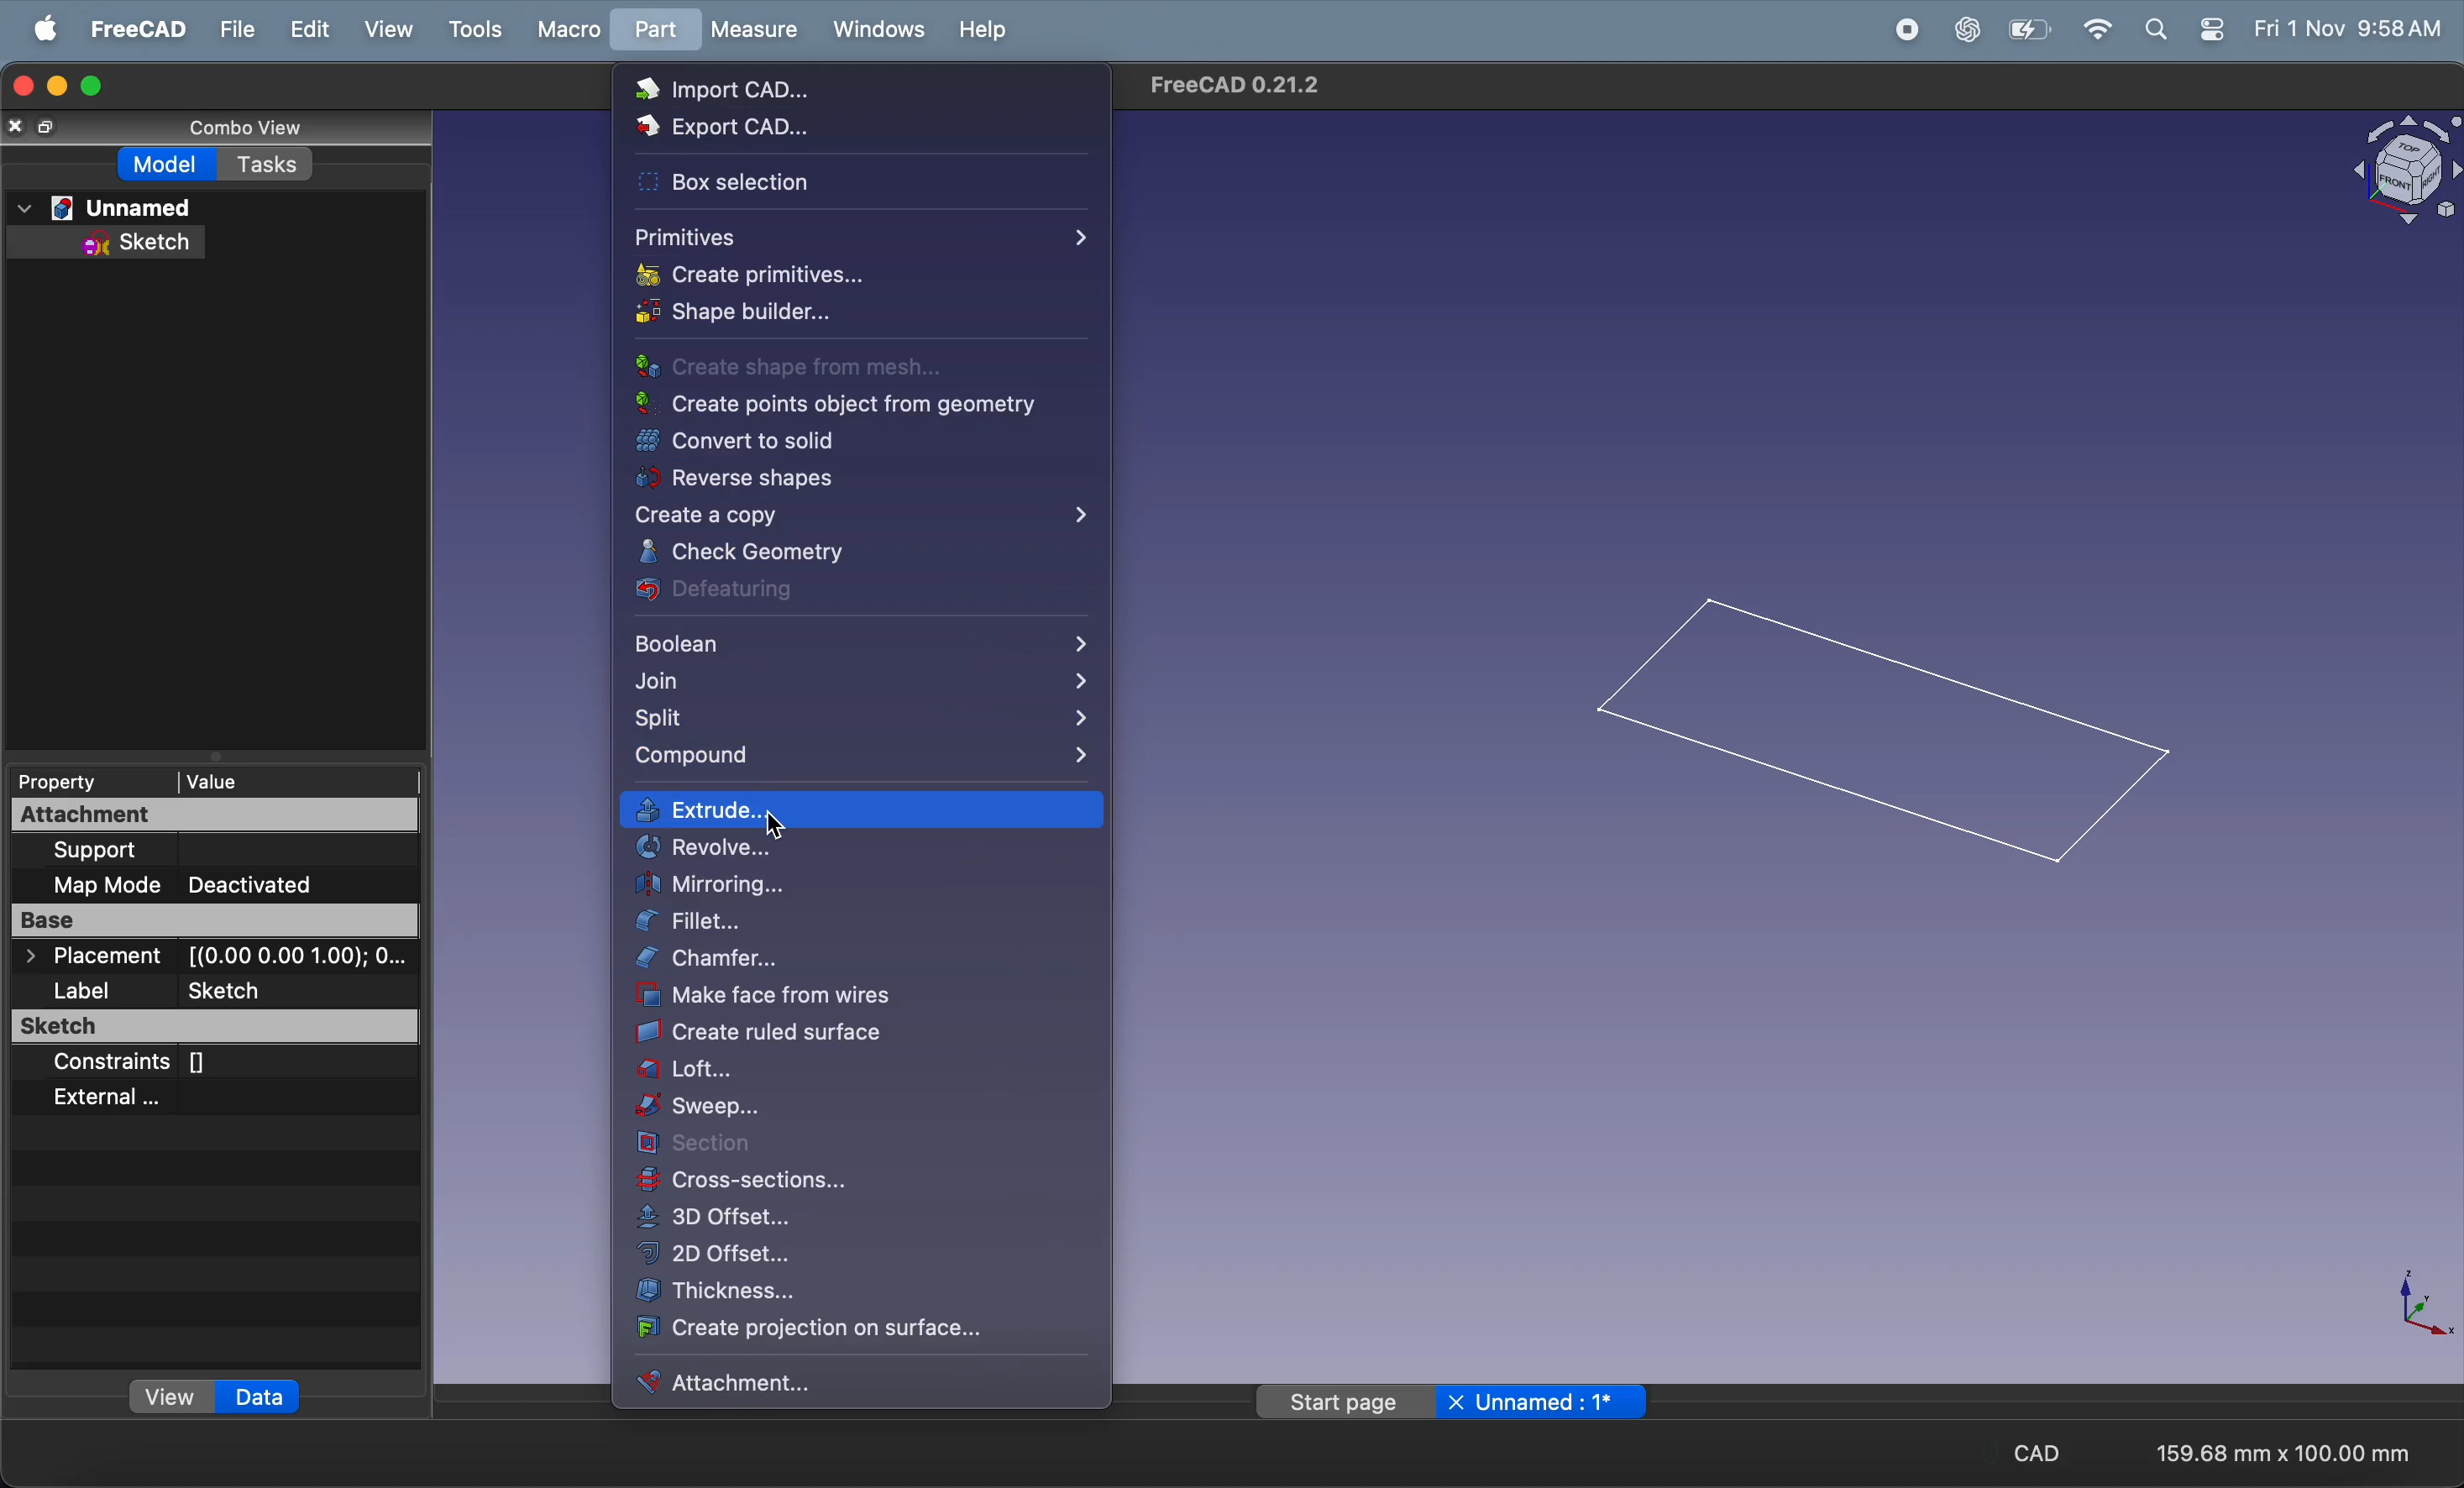 The image size is (2464, 1488). Describe the element at coordinates (272, 170) in the screenshot. I see `tasks` at that location.